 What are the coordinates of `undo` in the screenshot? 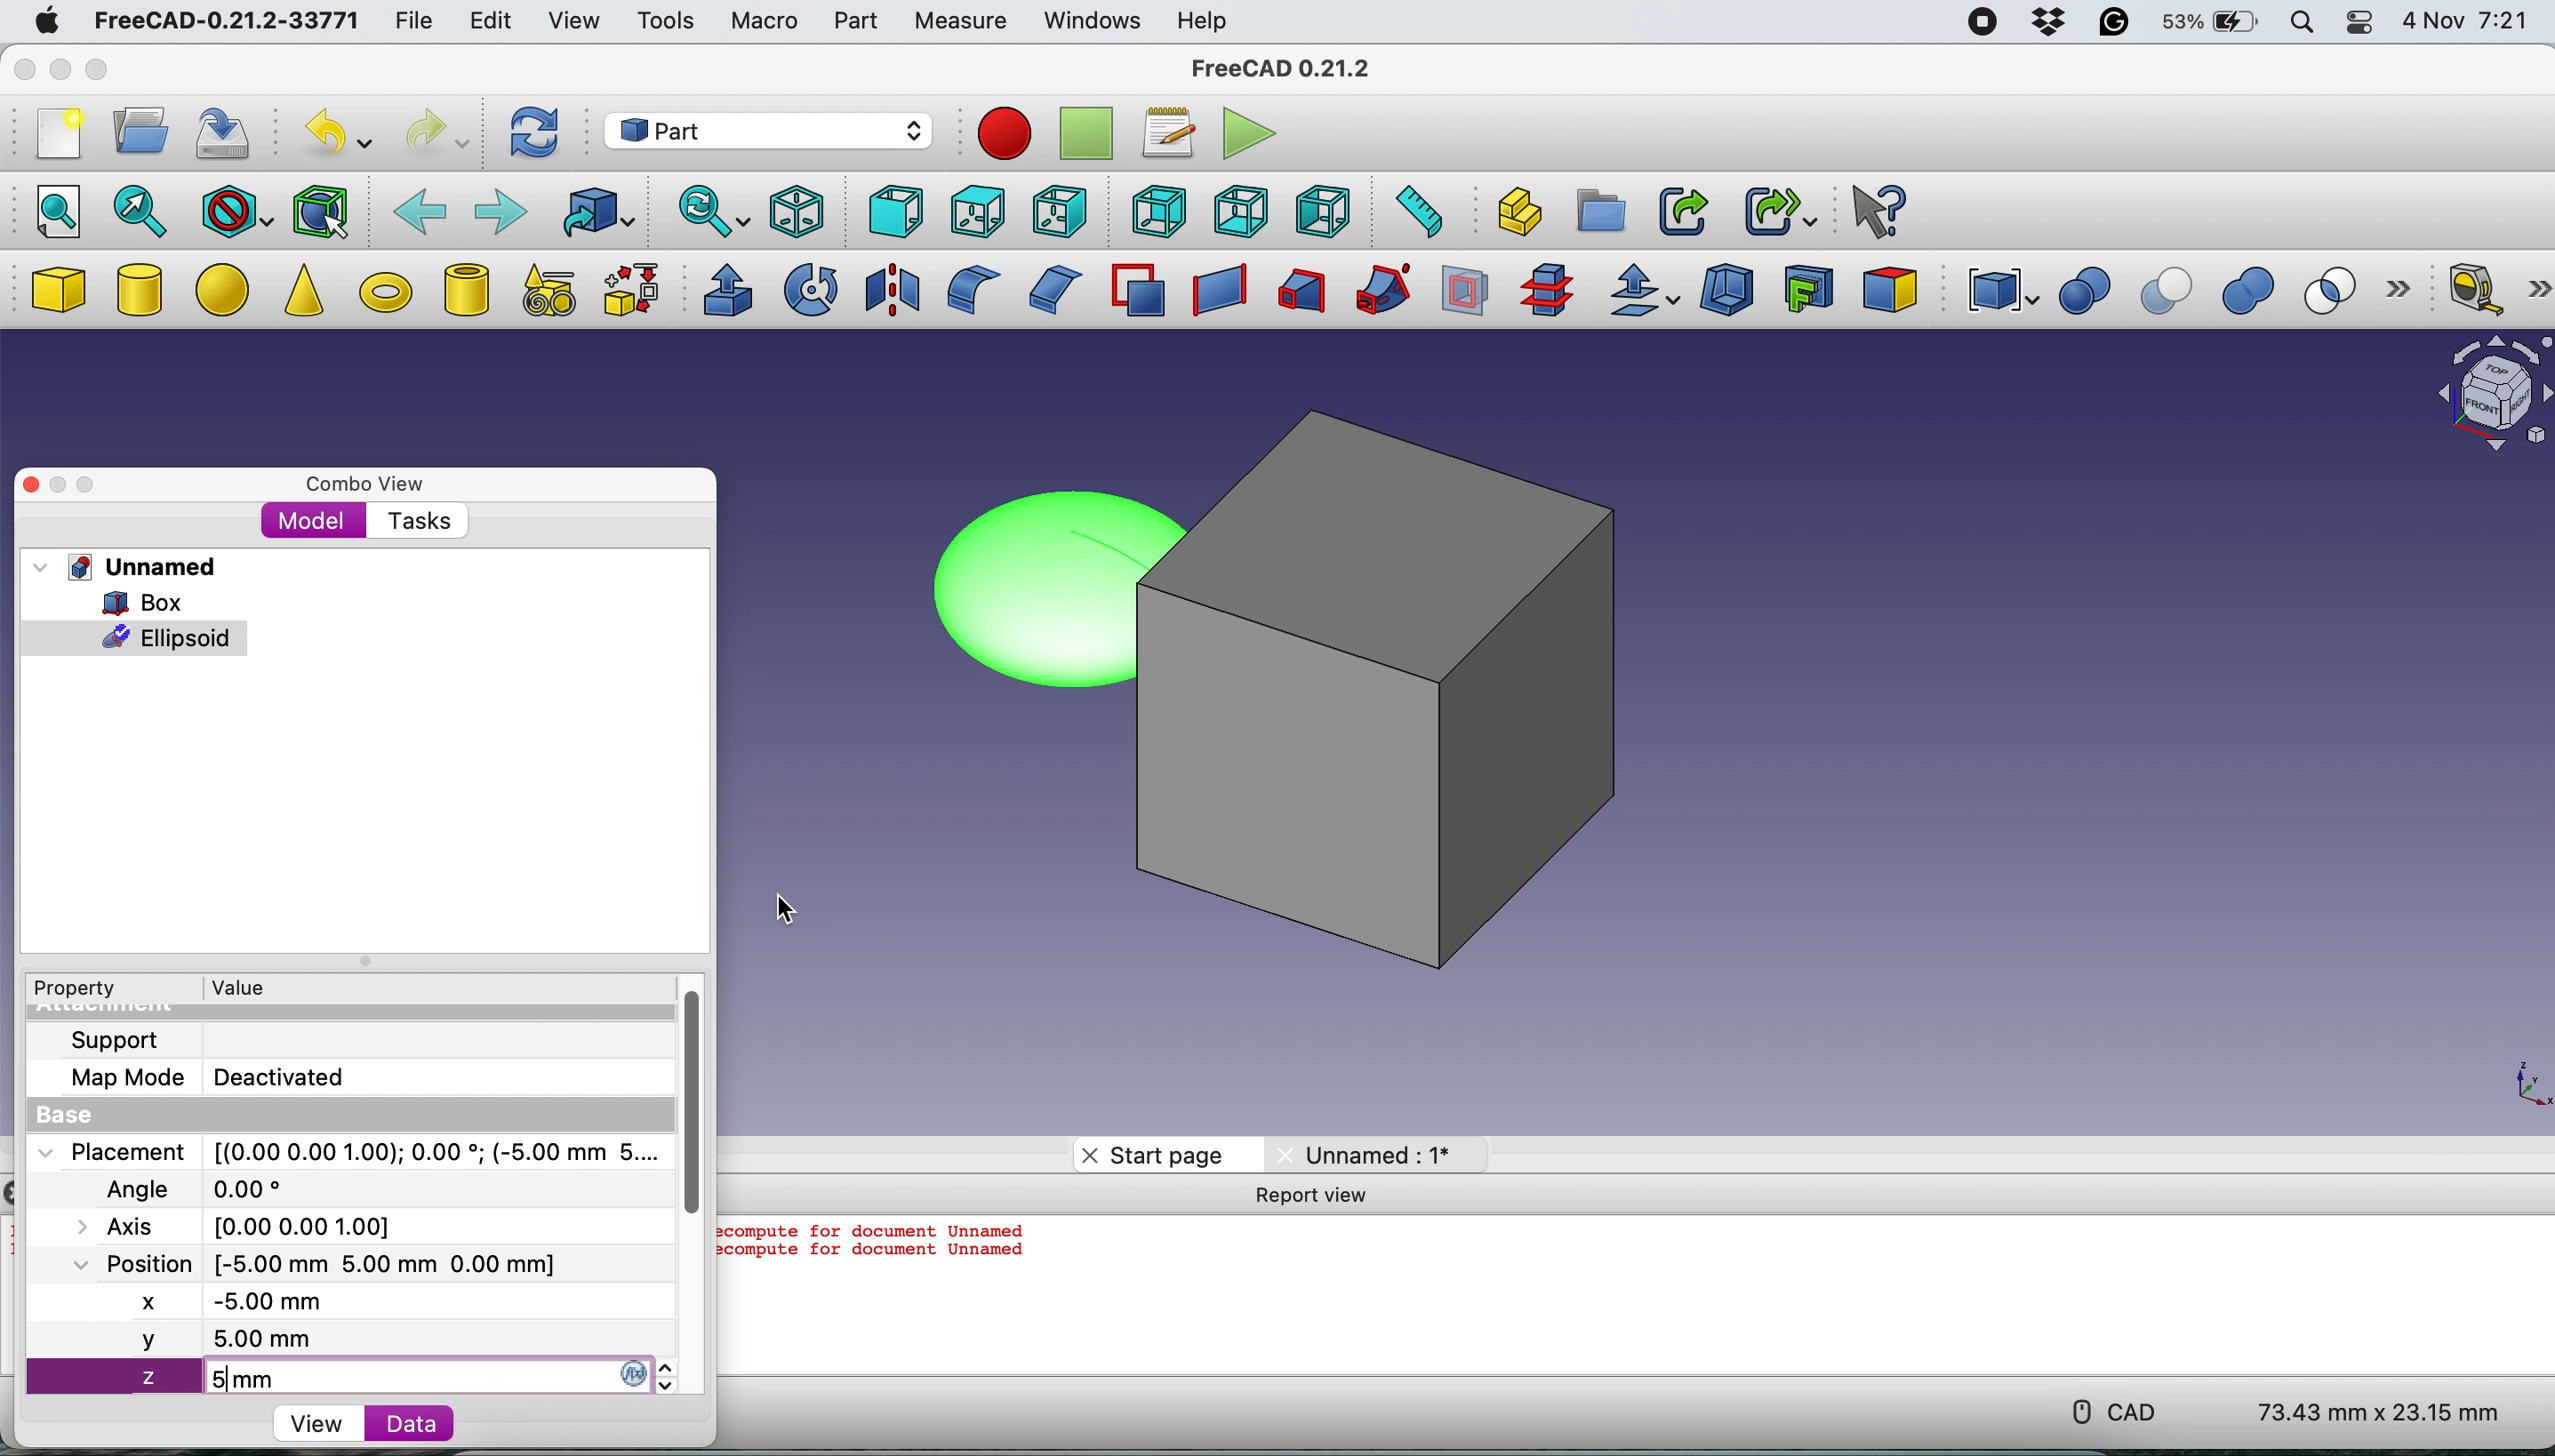 It's located at (332, 133).